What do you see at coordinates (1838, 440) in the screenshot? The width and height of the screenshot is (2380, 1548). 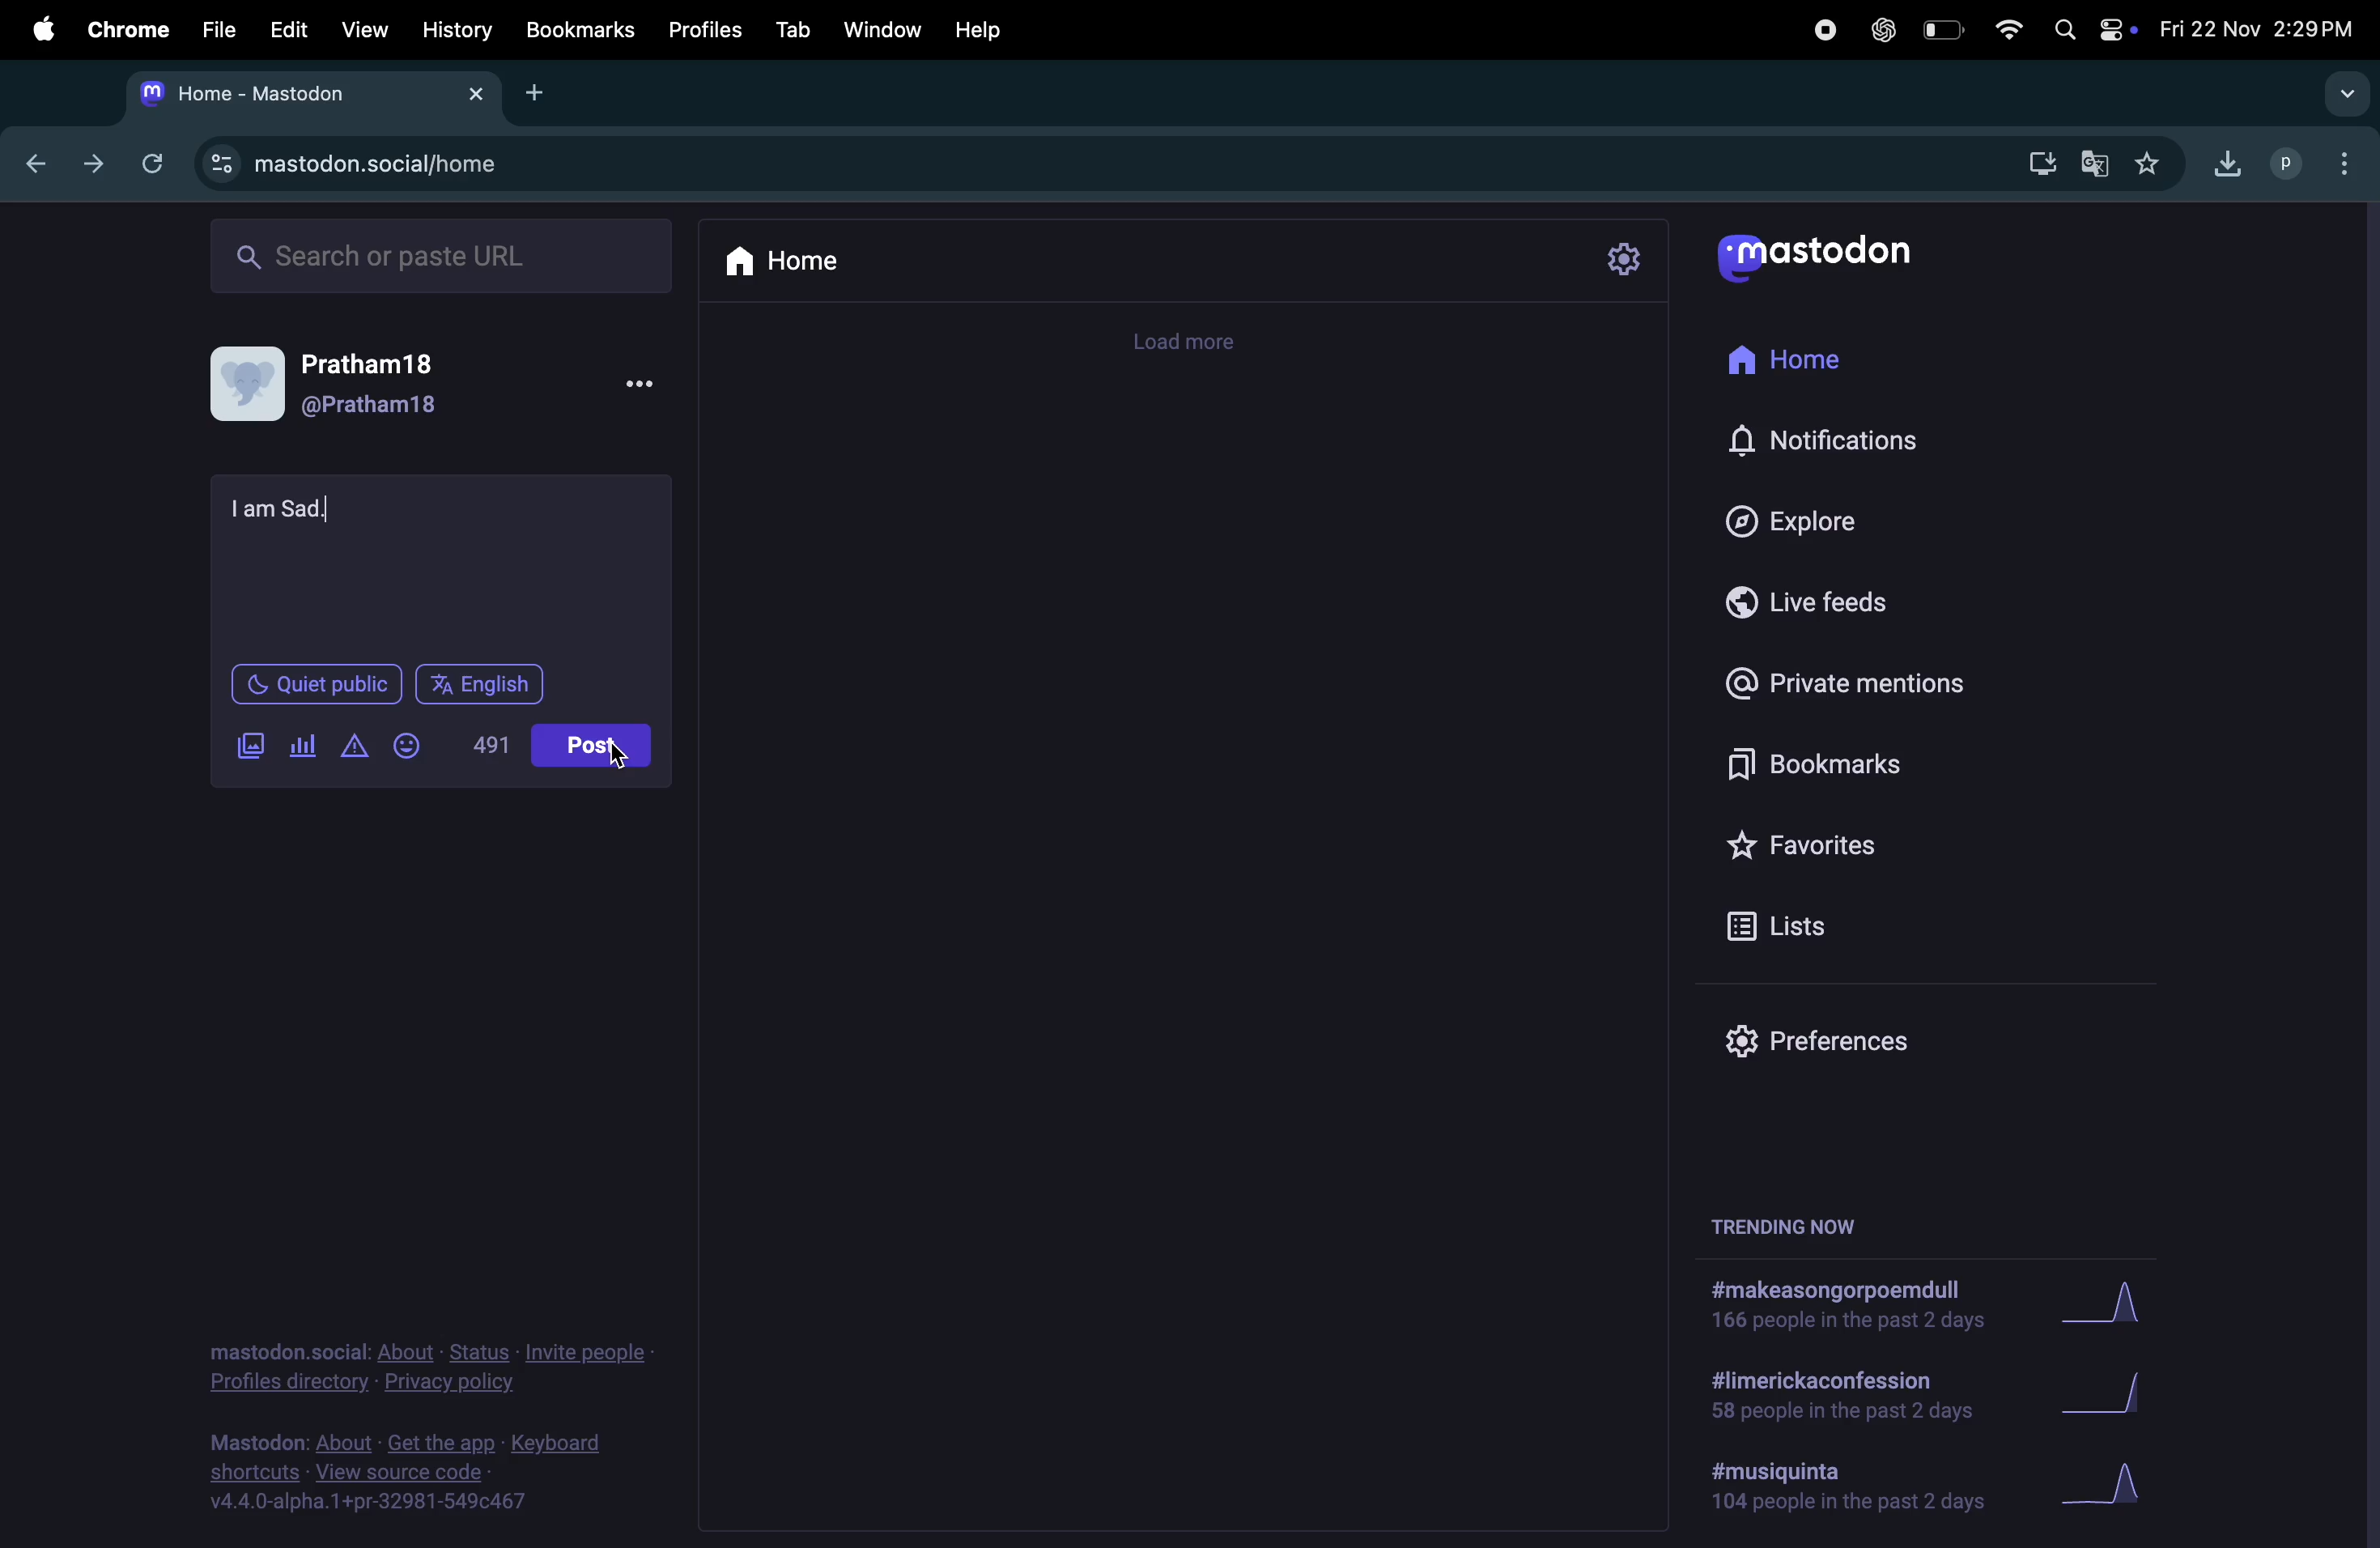 I see `notifications` at bounding box center [1838, 440].